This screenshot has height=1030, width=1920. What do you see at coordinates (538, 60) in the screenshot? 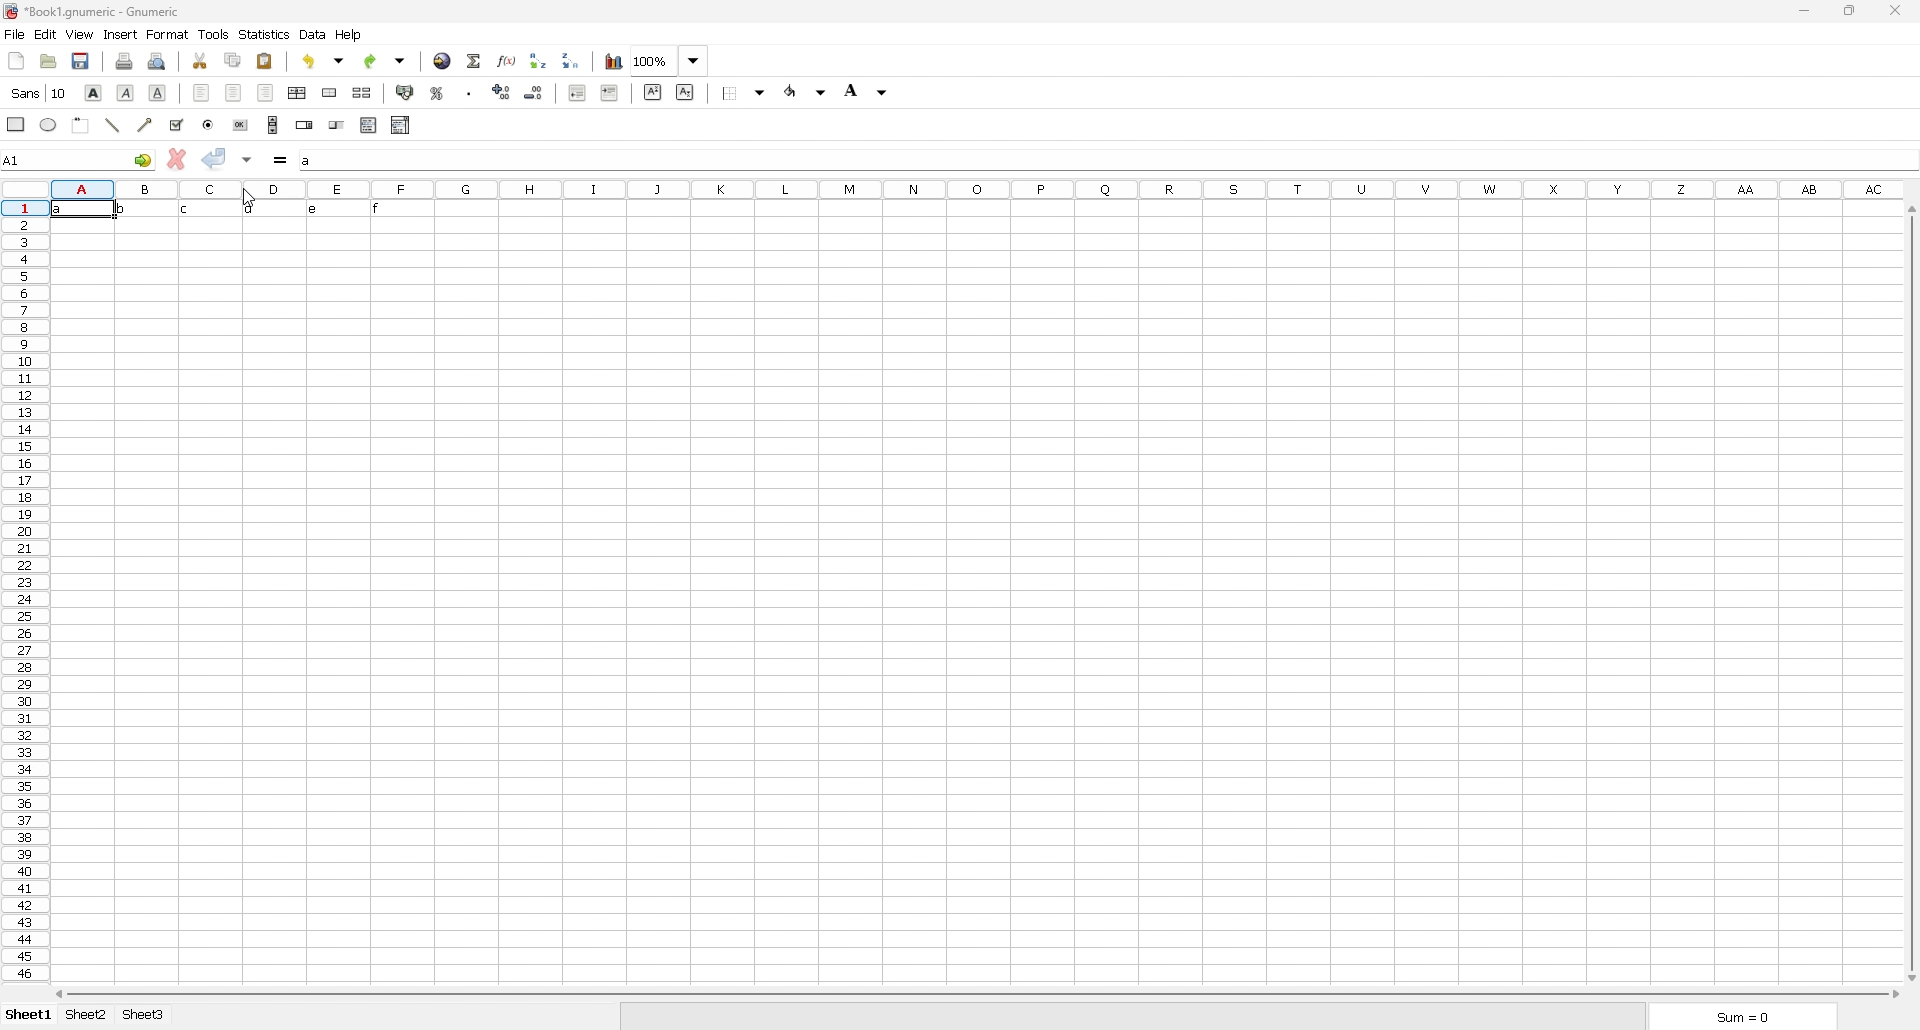
I see `sort ascending` at bounding box center [538, 60].